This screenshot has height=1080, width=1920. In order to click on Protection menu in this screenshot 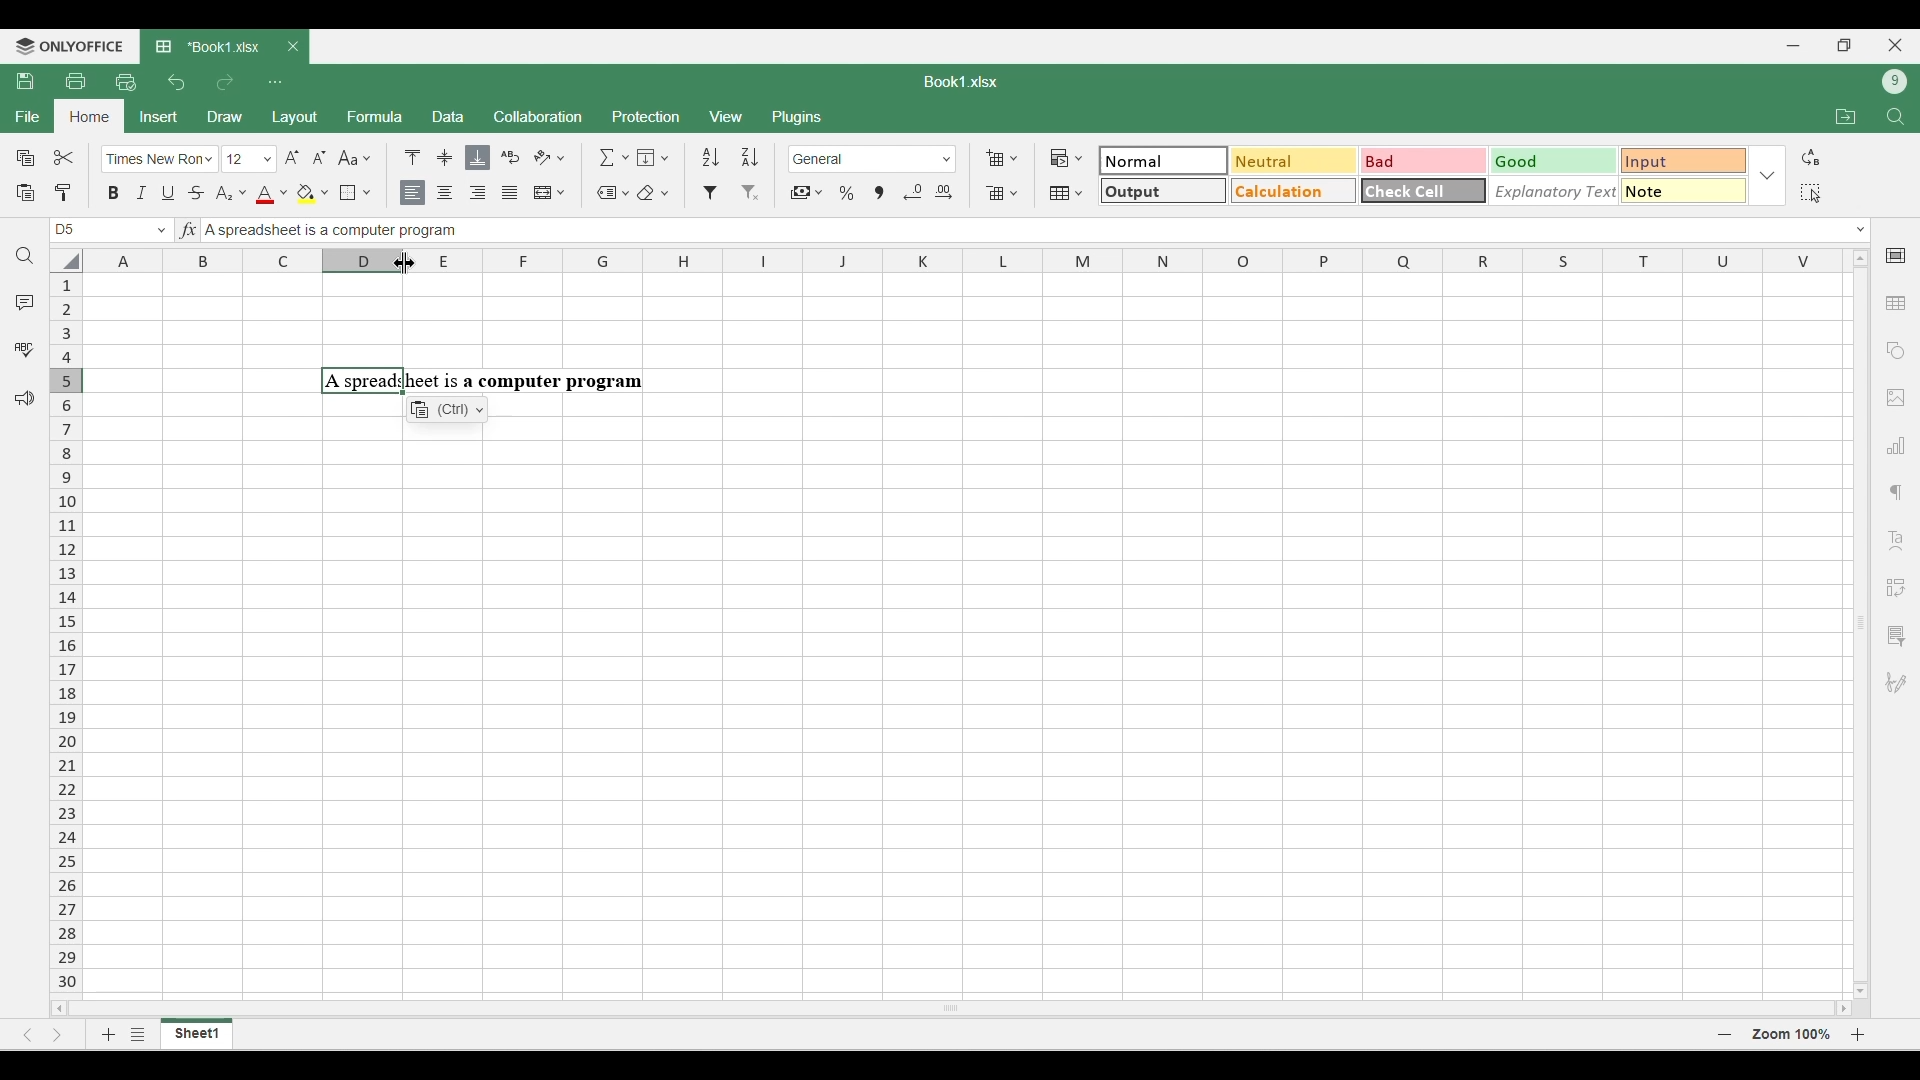, I will do `click(645, 116)`.